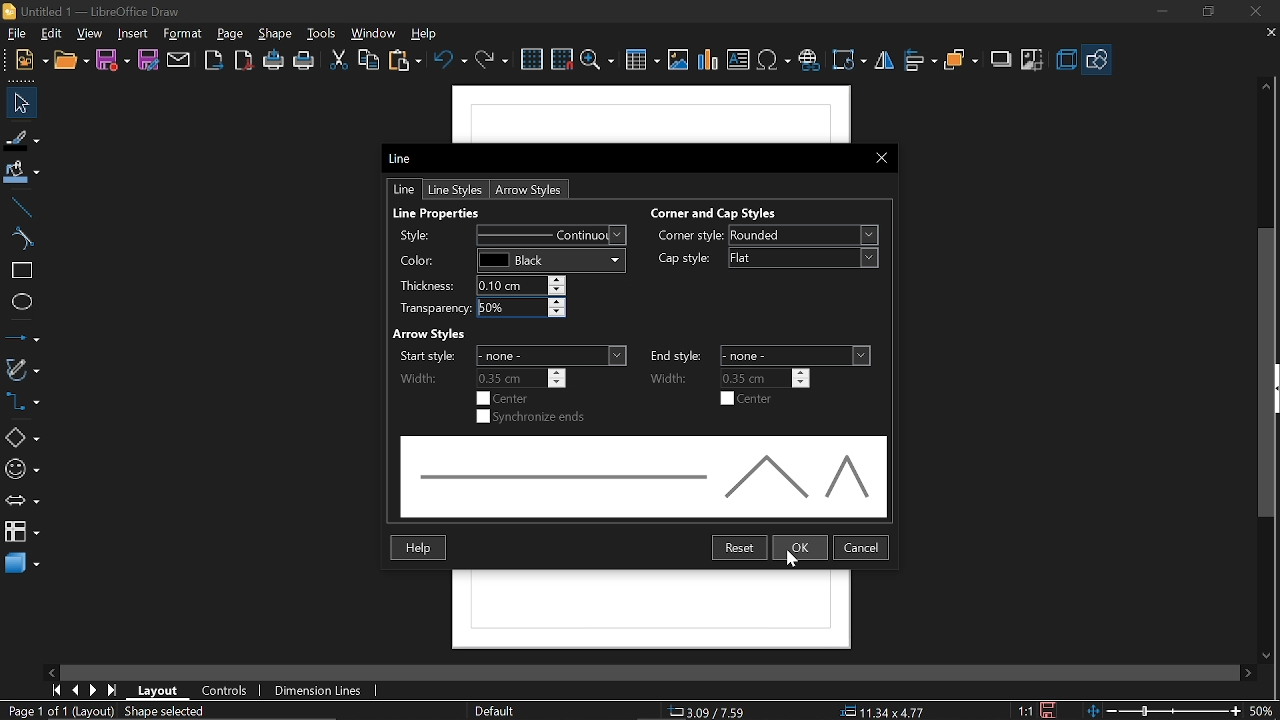 The image size is (1280, 720). I want to click on new, so click(28, 60).